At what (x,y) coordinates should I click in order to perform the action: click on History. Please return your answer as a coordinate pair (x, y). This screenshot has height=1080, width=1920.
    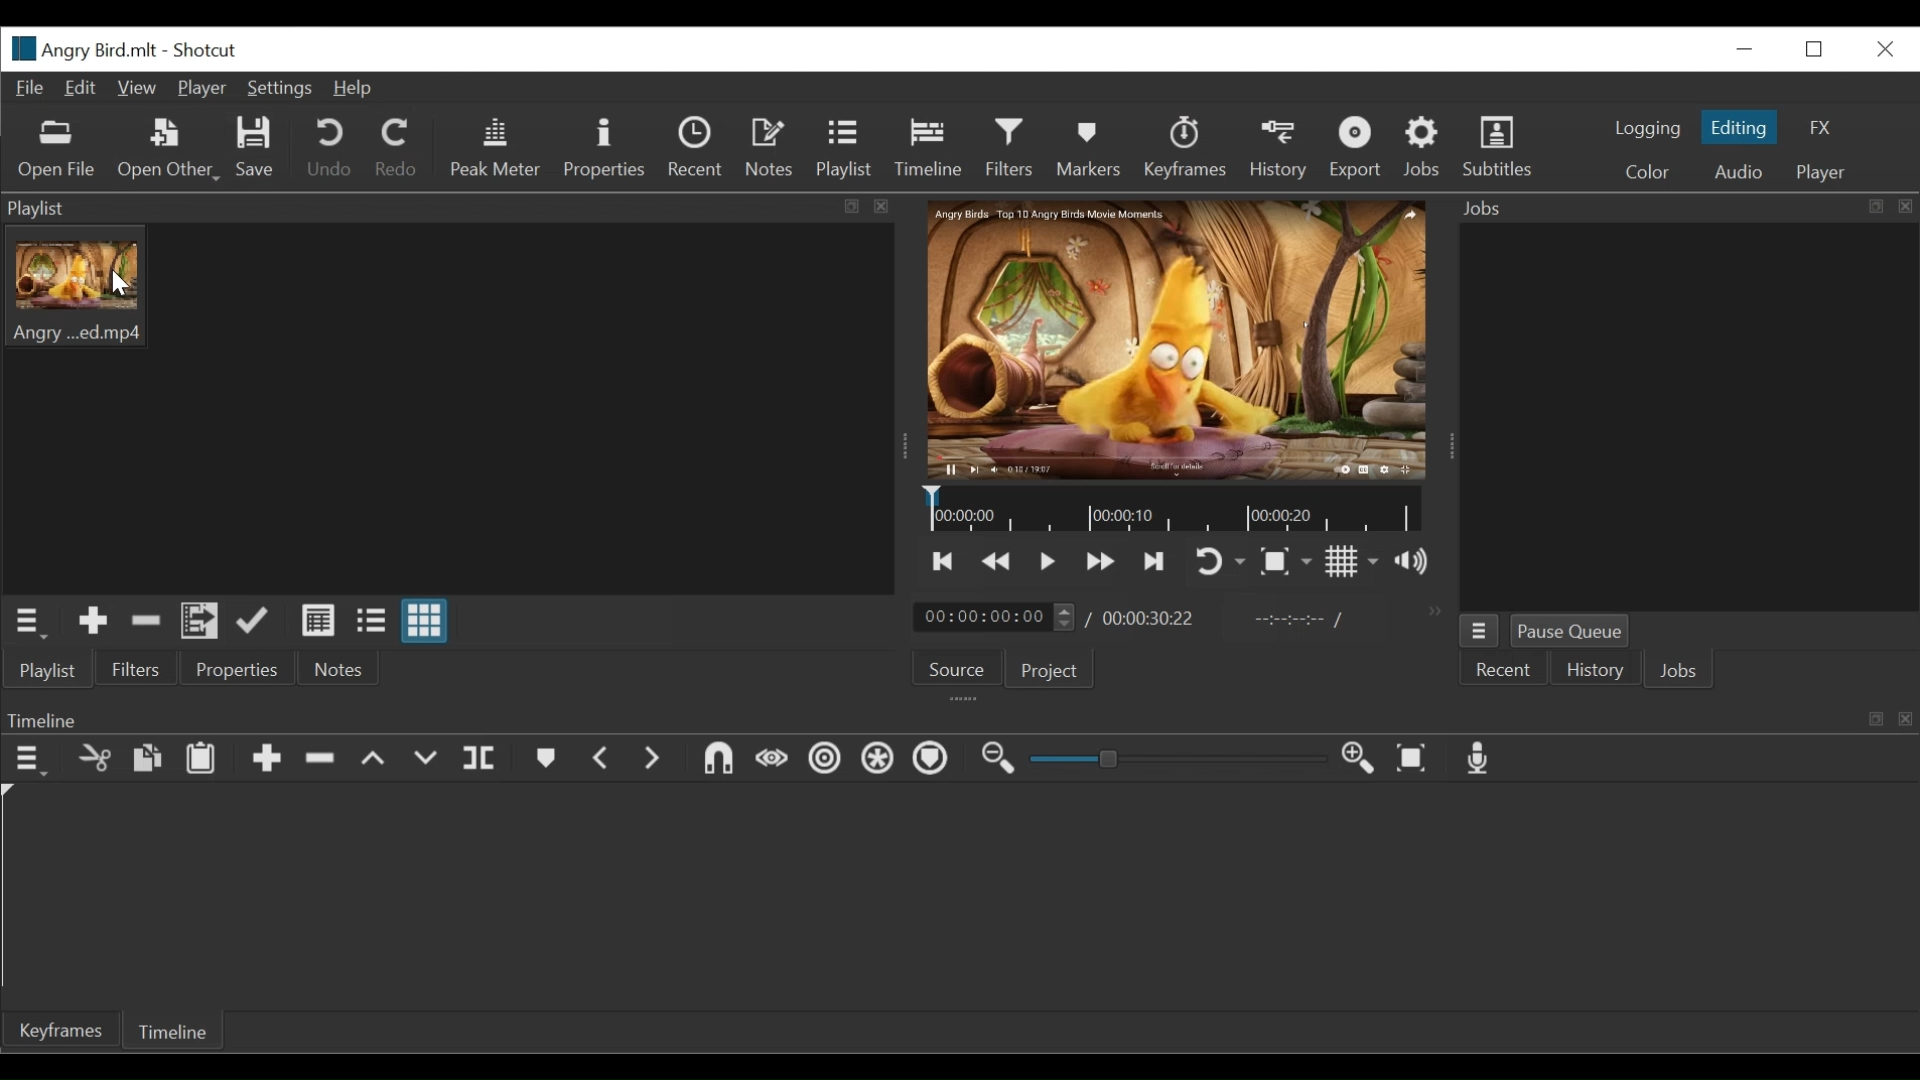
    Looking at the image, I should click on (1595, 672).